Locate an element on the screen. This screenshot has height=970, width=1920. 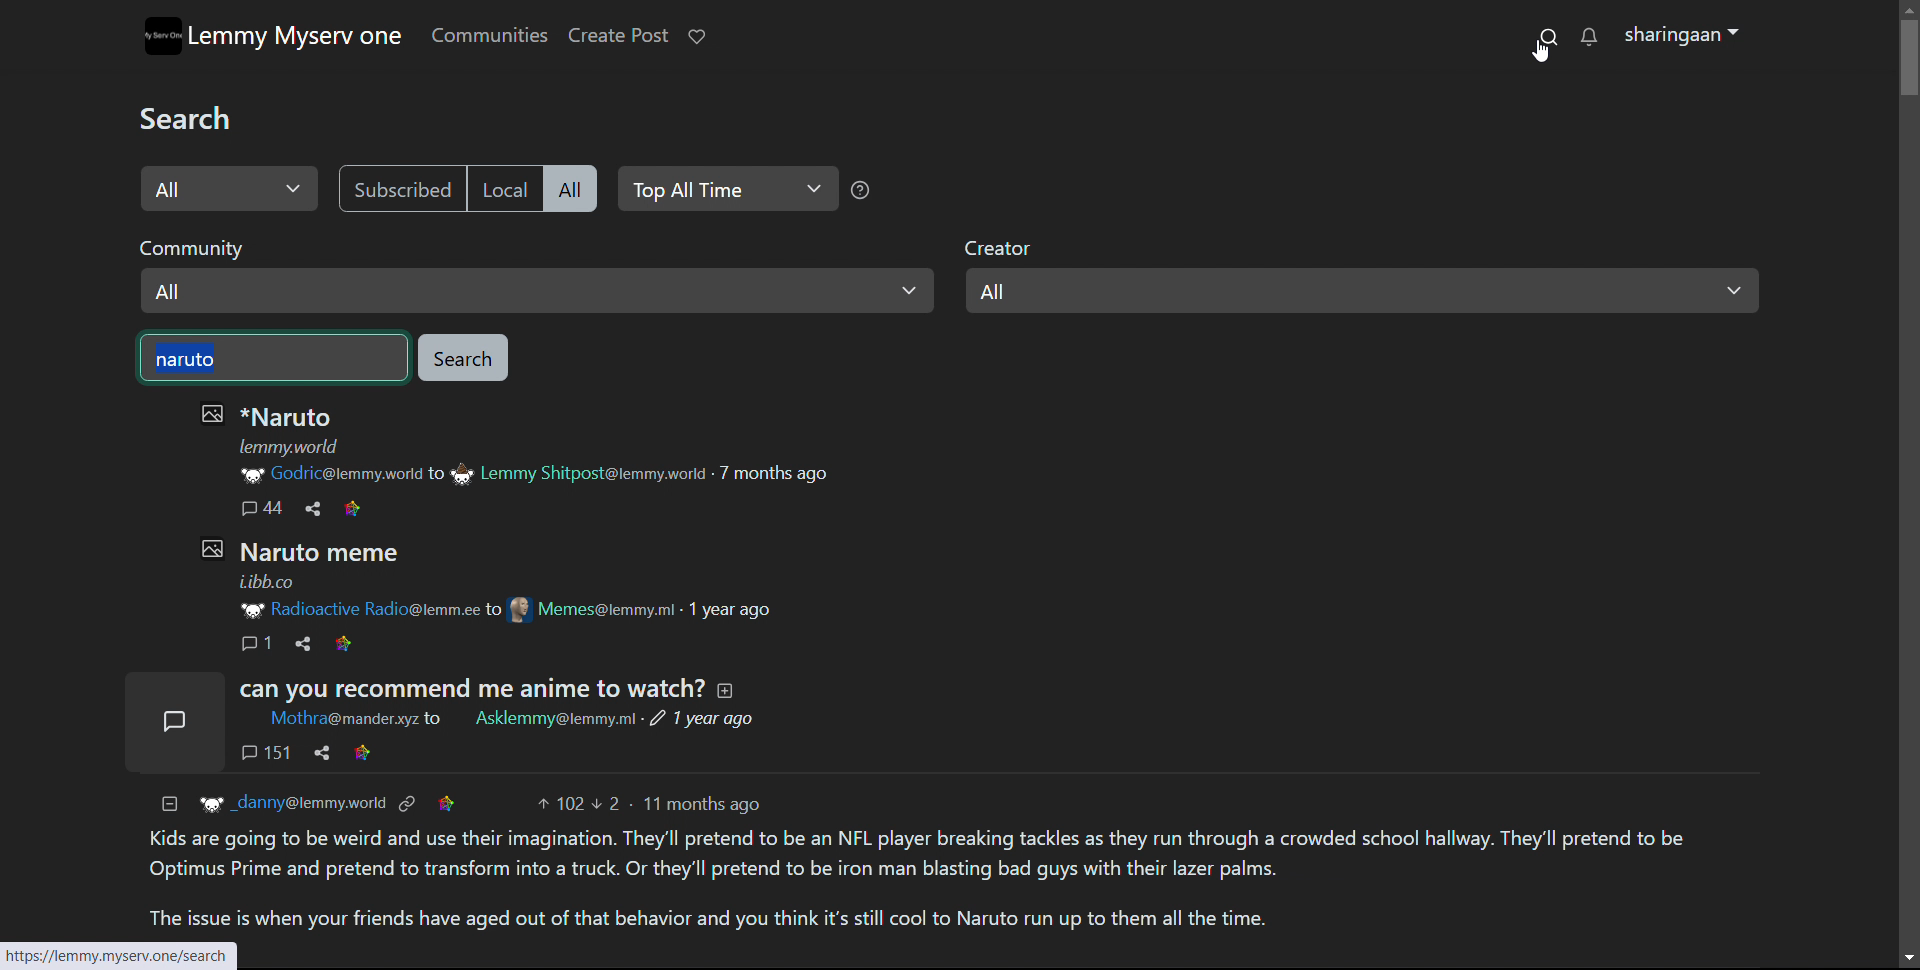
select relevance (Top all time) is located at coordinates (725, 189).